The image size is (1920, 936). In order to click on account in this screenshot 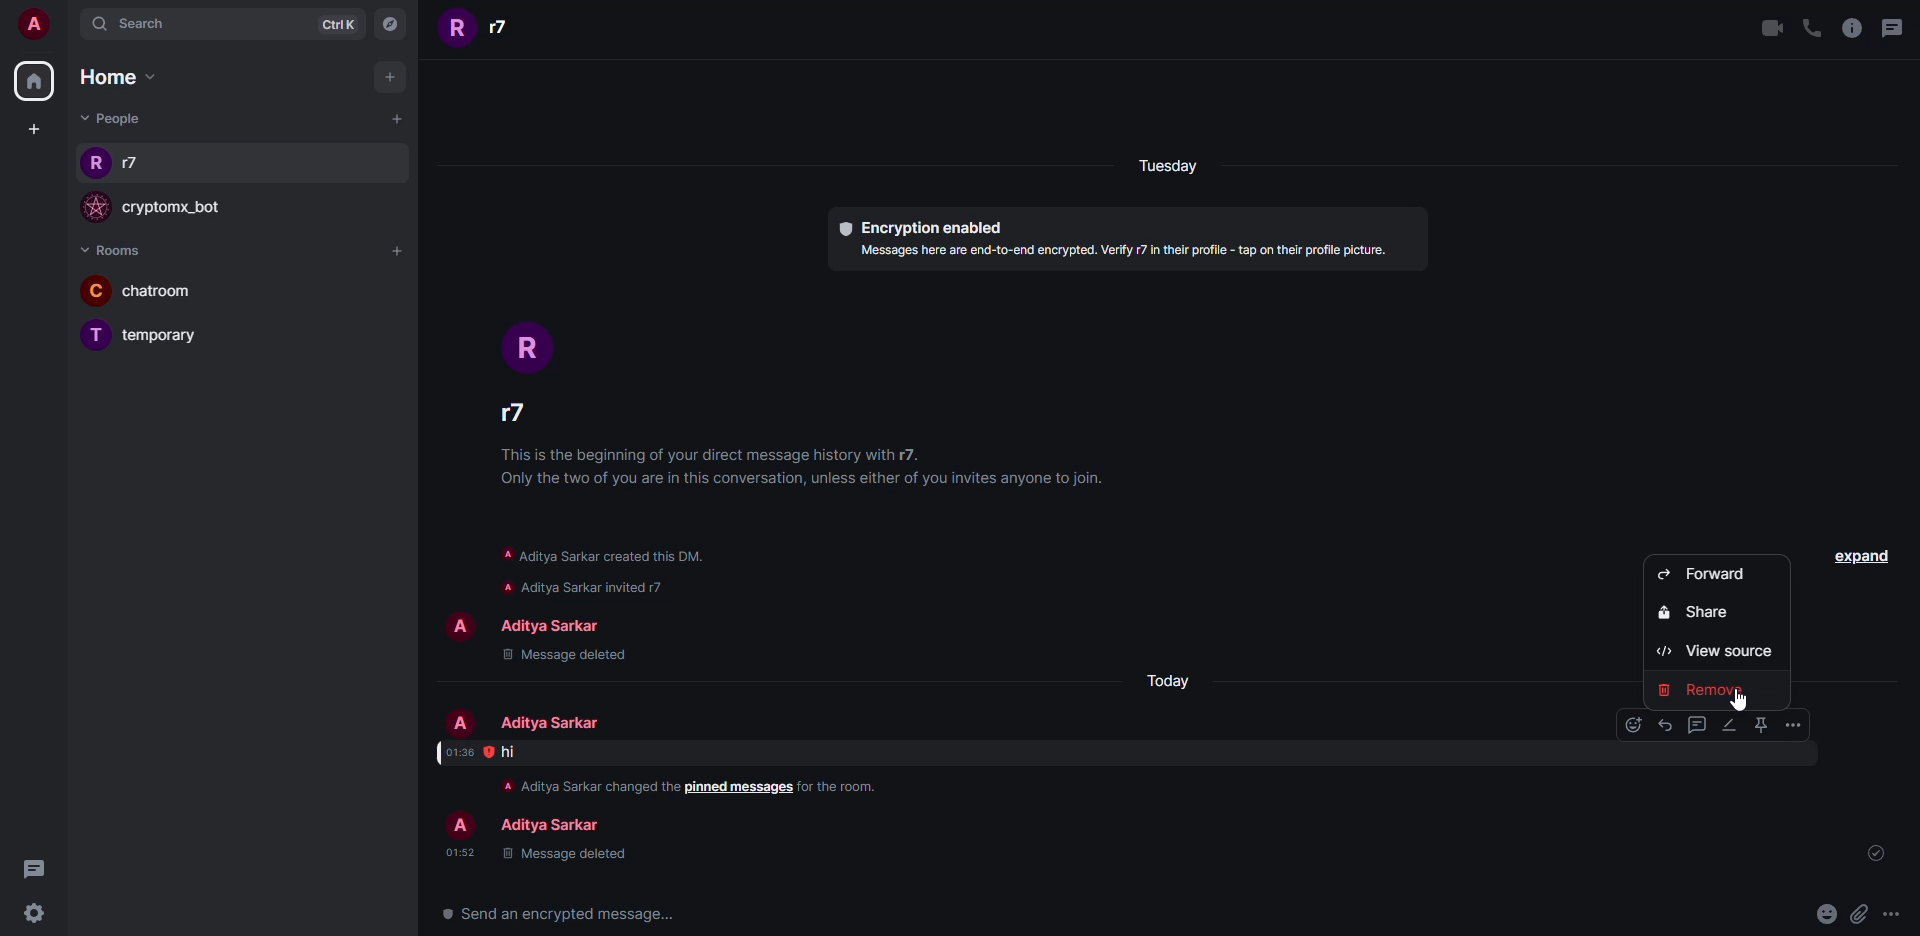, I will do `click(36, 25)`.